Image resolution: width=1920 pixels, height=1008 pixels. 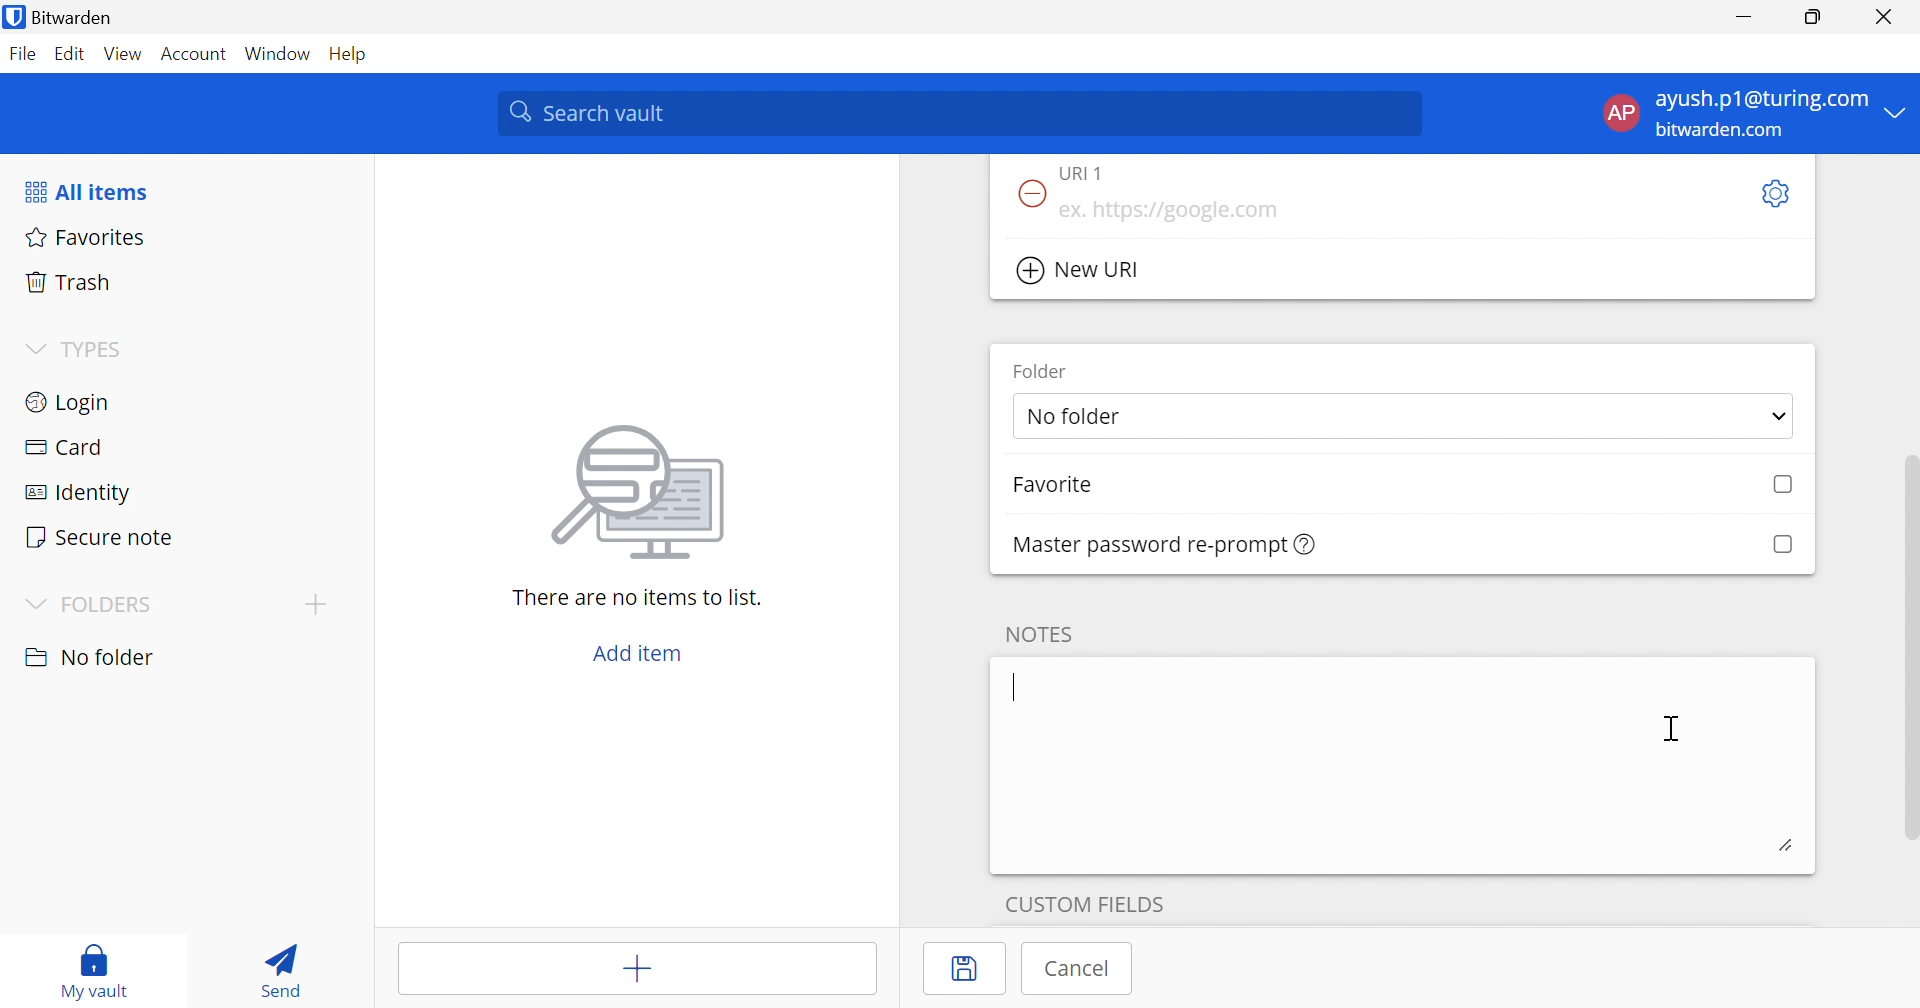 What do you see at coordinates (1744, 18) in the screenshot?
I see `Minimize` at bounding box center [1744, 18].